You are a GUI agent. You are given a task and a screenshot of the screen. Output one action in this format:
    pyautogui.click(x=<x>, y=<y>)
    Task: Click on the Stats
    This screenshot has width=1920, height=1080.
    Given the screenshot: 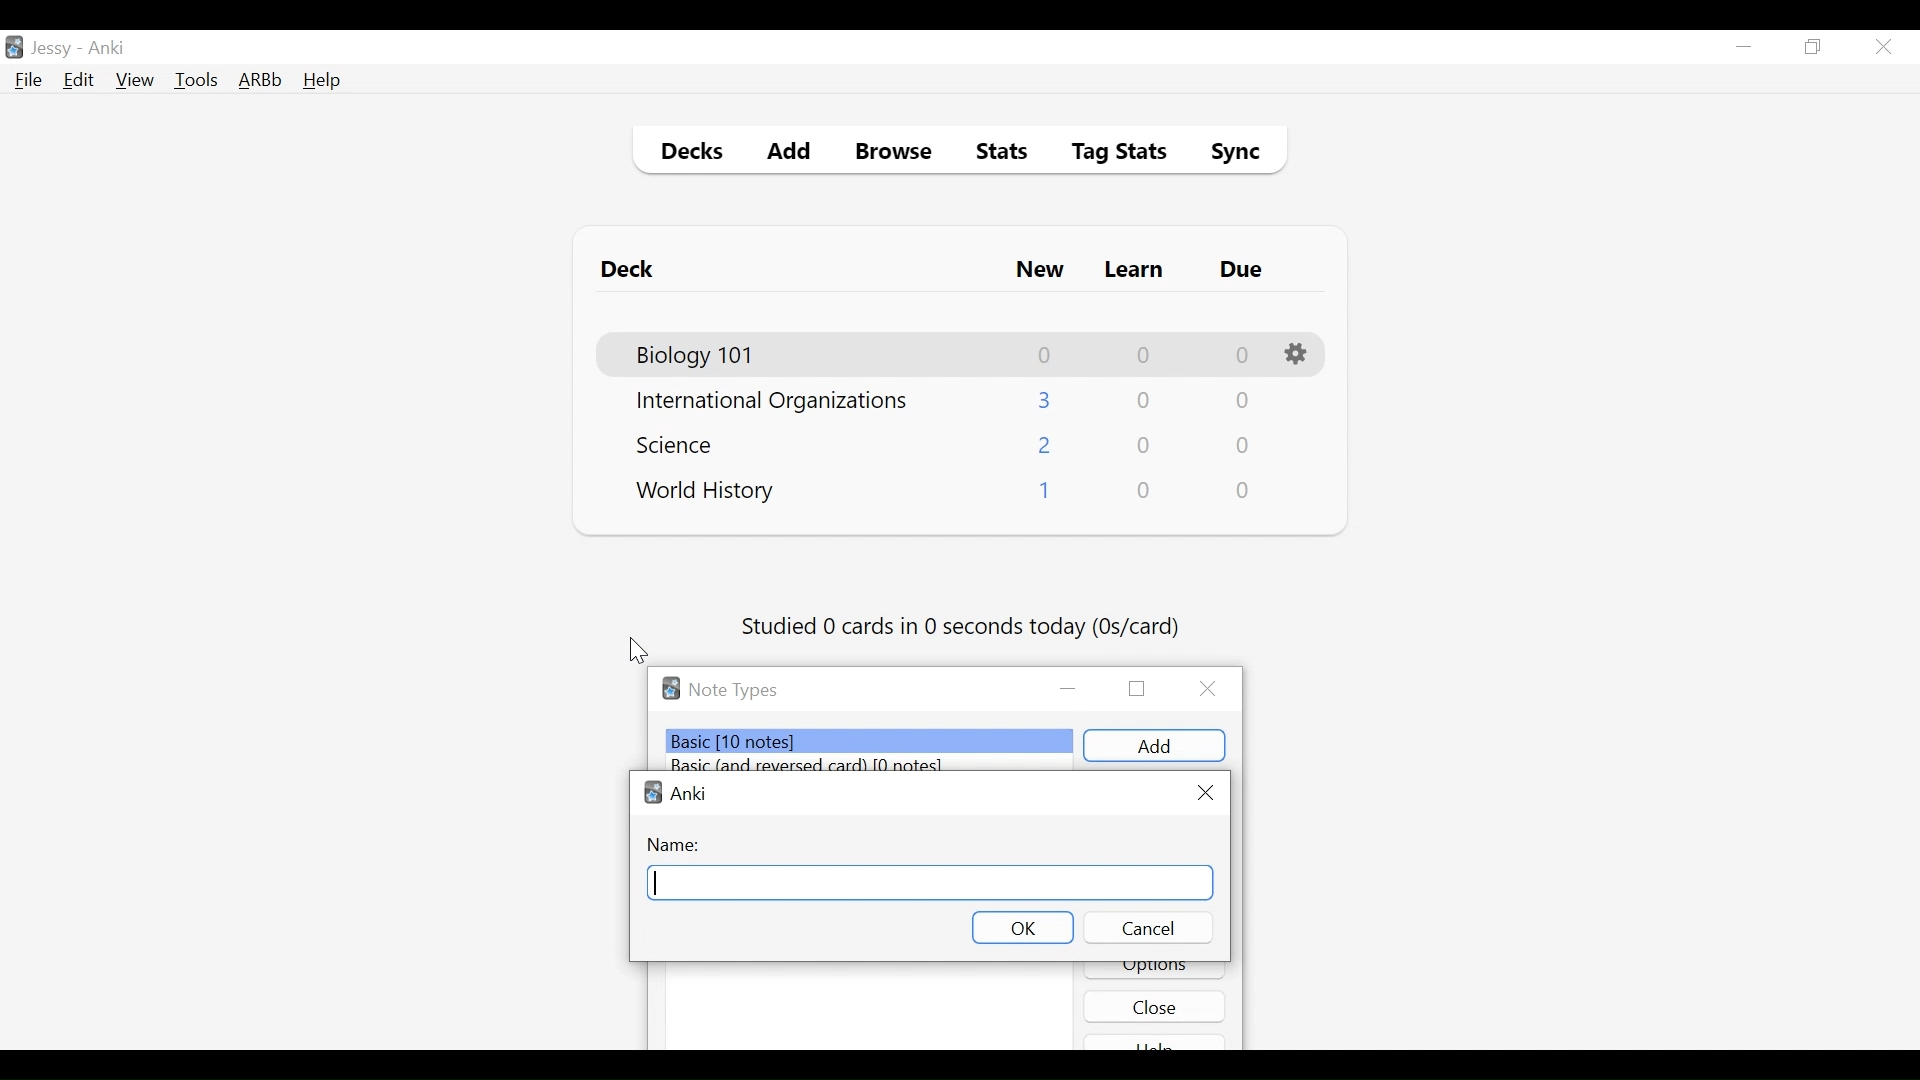 What is the action you would take?
    pyautogui.click(x=995, y=152)
    